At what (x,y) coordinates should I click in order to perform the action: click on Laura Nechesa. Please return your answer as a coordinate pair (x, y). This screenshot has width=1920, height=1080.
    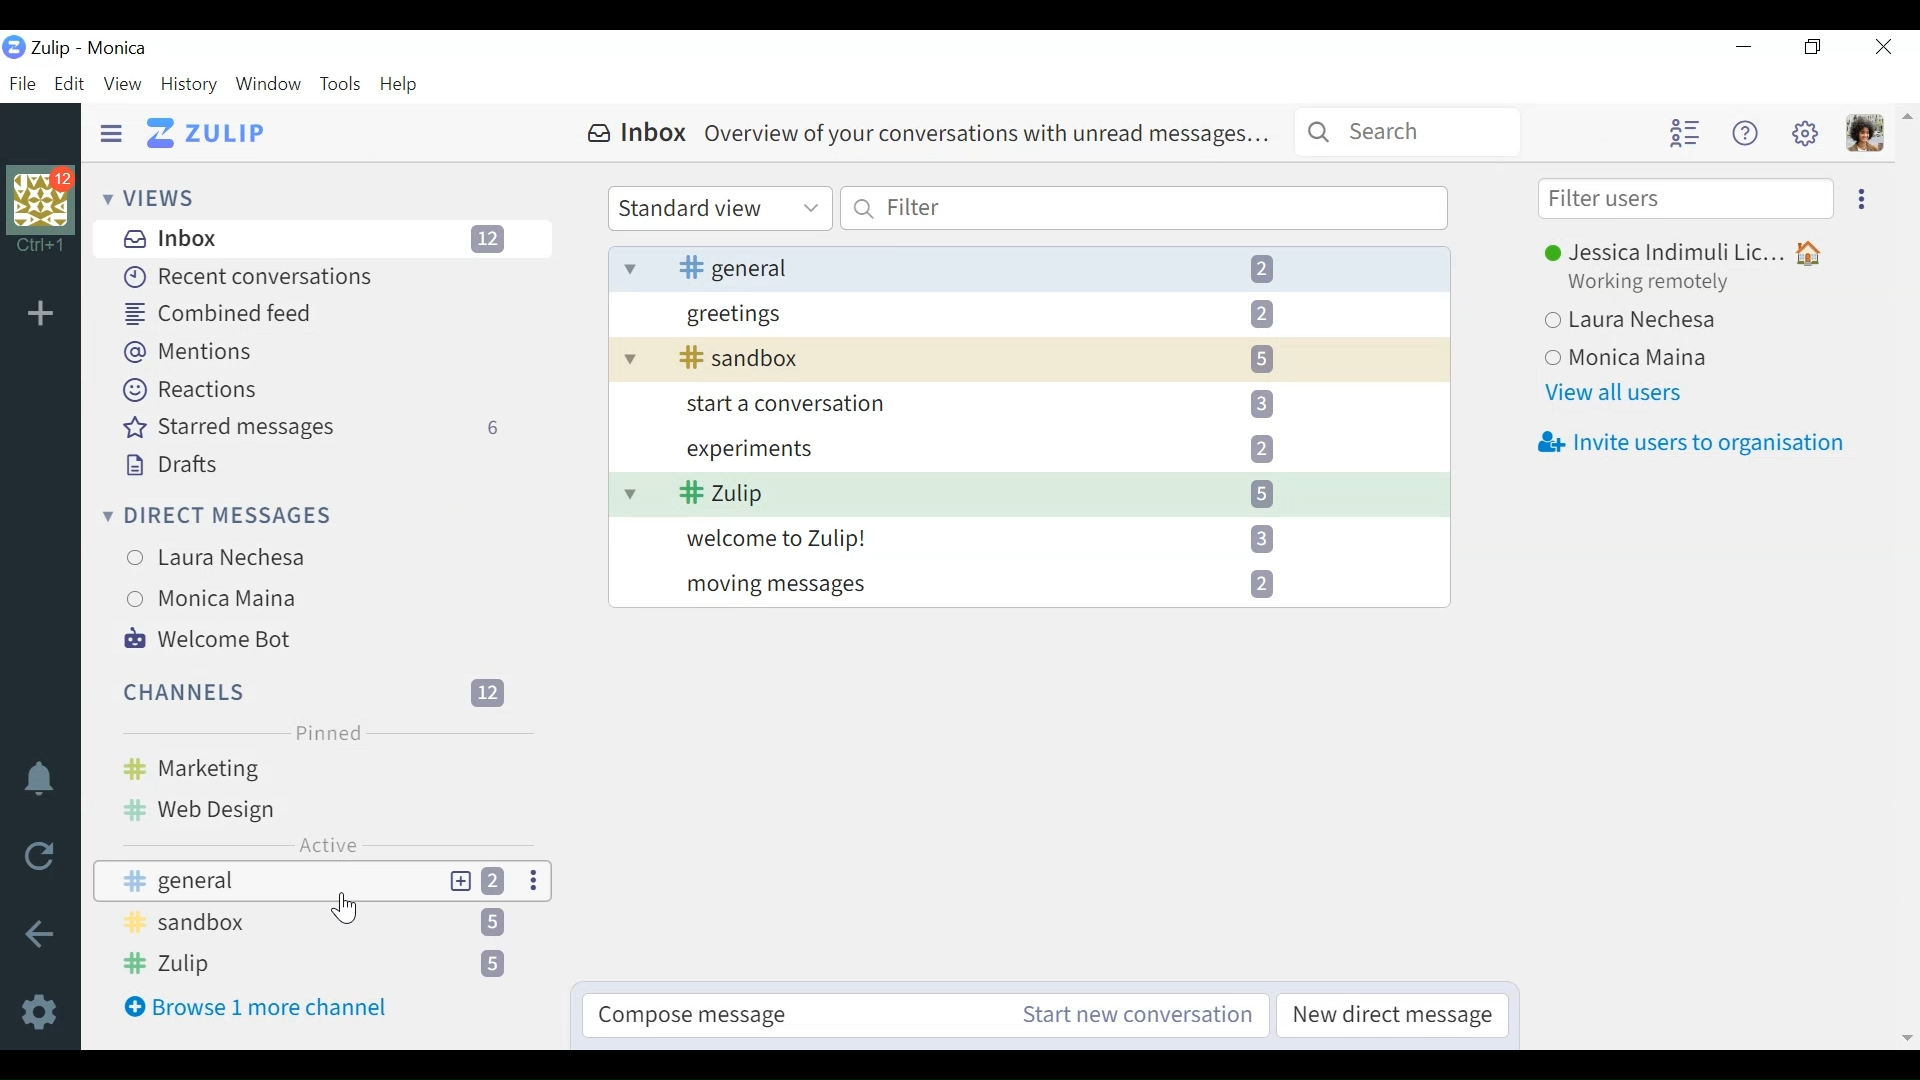
    Looking at the image, I should click on (1683, 323).